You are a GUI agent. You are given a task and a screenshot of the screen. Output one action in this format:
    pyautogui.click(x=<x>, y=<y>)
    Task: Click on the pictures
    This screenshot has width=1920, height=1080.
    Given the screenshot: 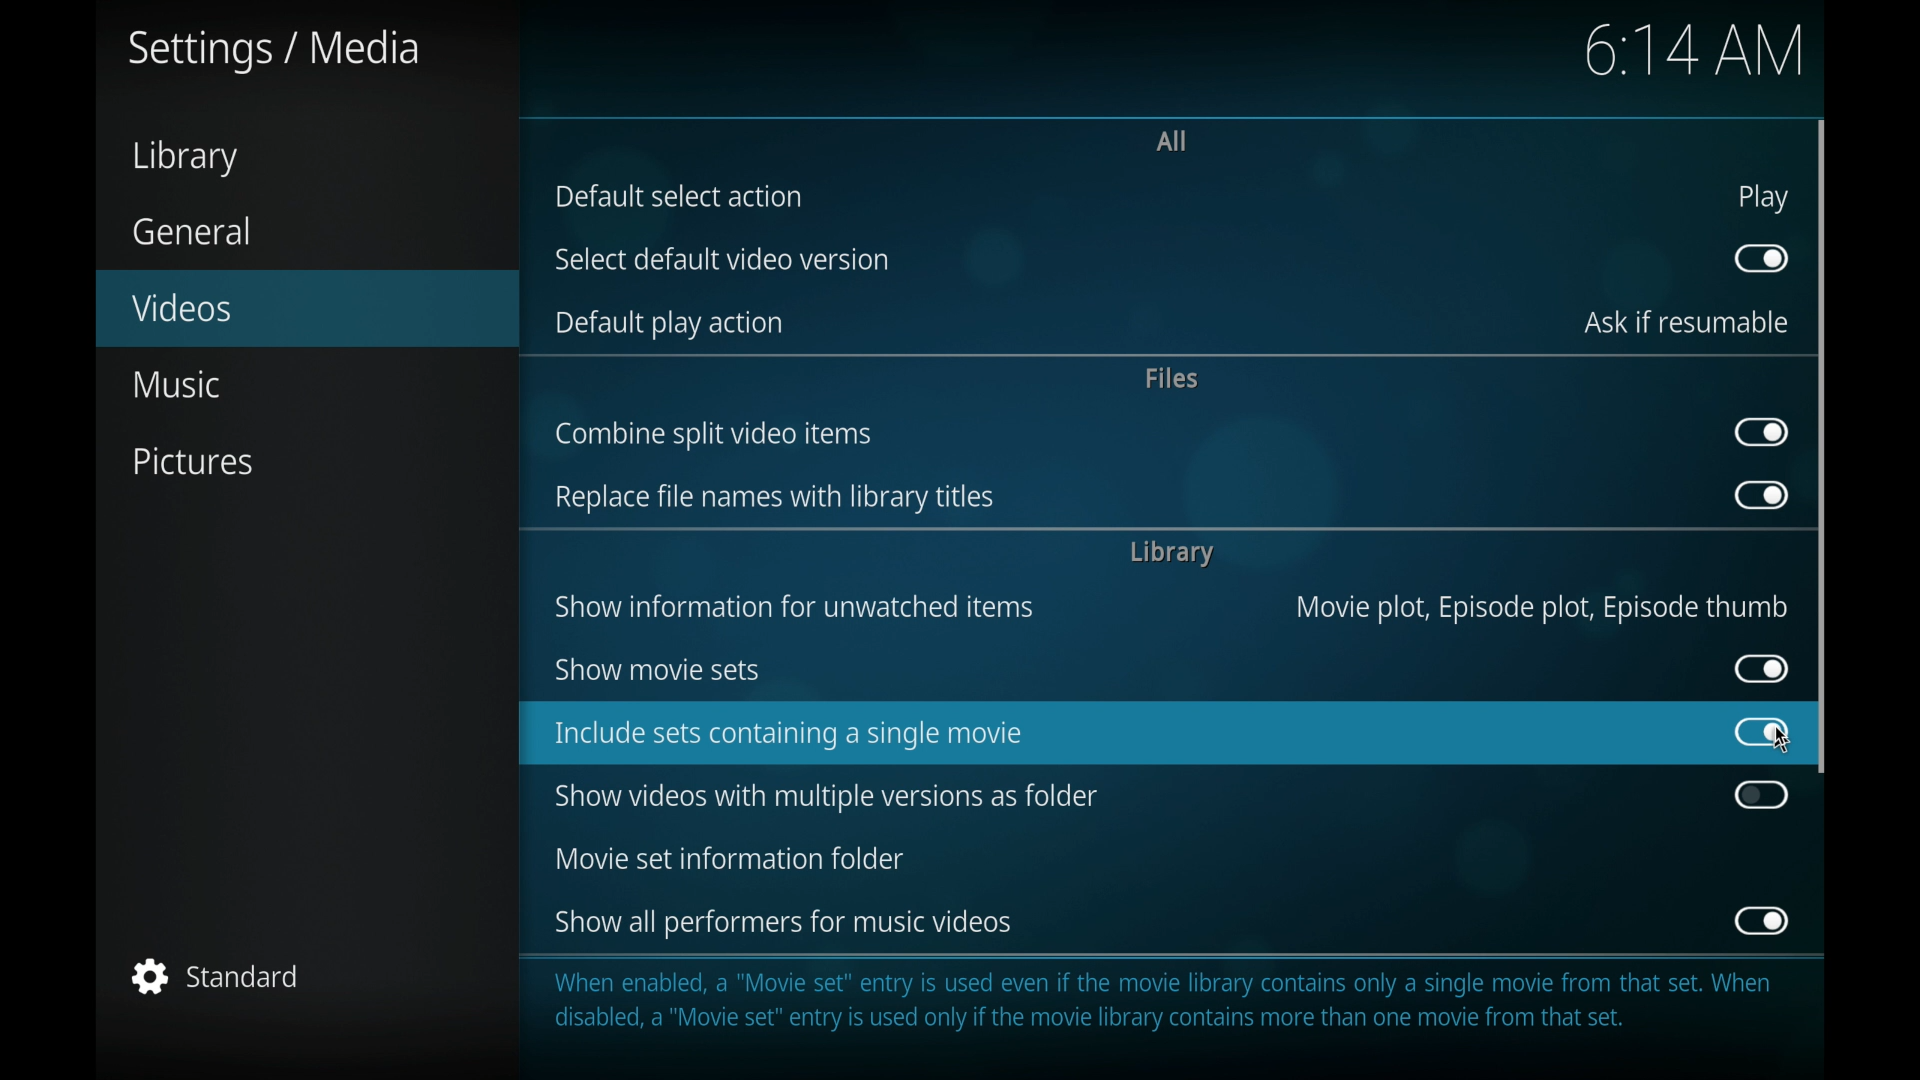 What is the action you would take?
    pyautogui.click(x=192, y=462)
    